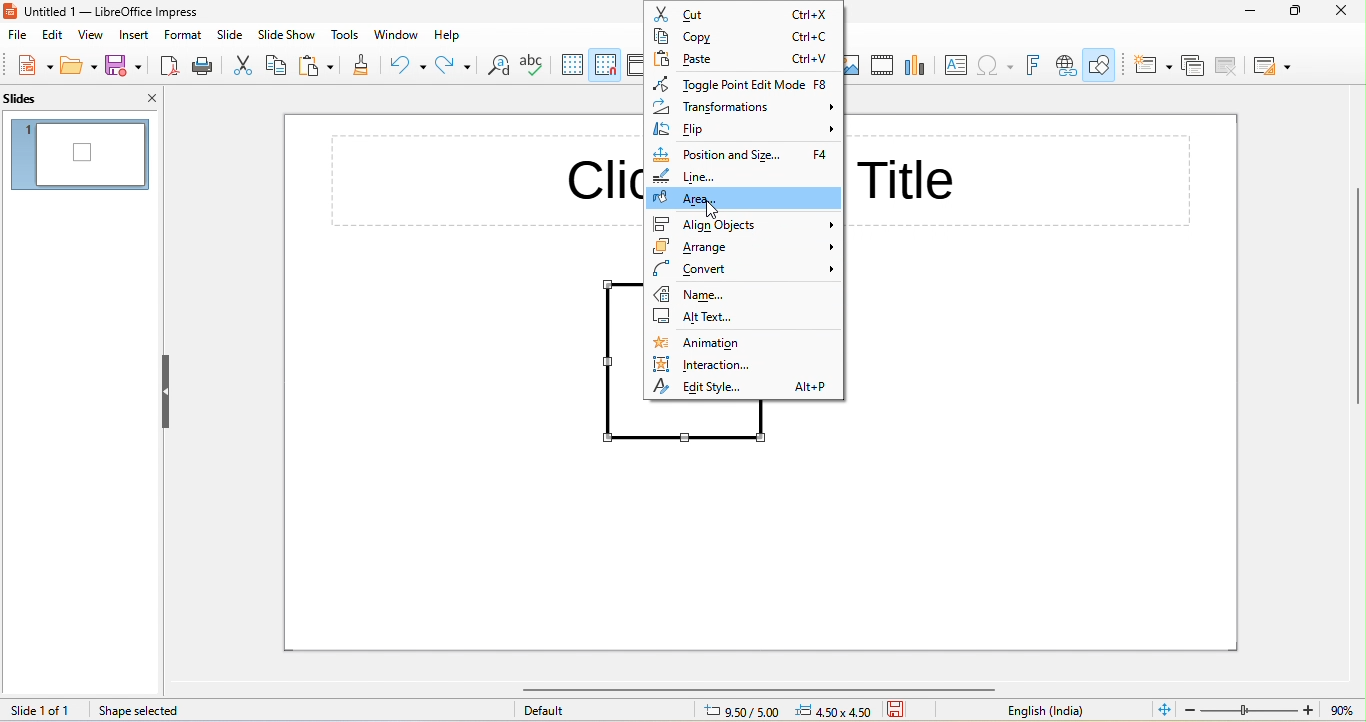  I want to click on clone, so click(359, 64).